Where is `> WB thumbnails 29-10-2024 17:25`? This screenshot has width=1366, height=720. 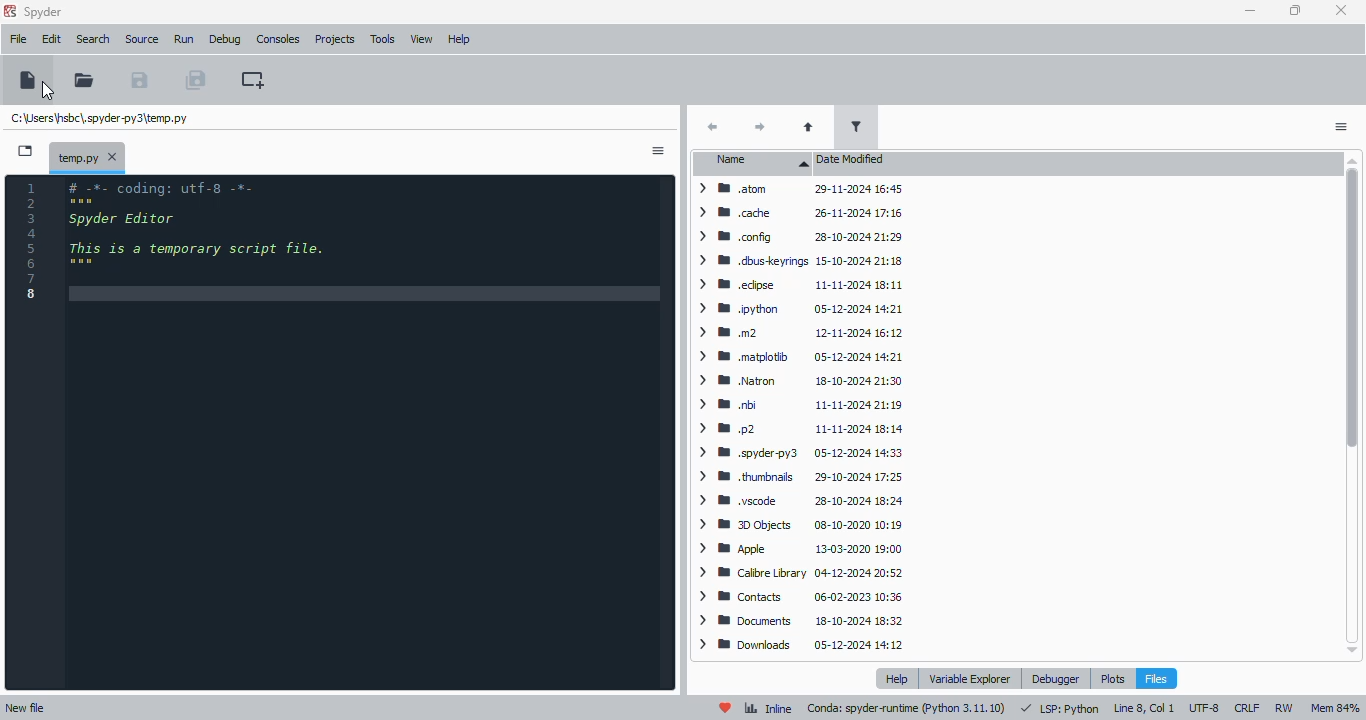 > WB thumbnails 29-10-2024 17:25 is located at coordinates (799, 477).